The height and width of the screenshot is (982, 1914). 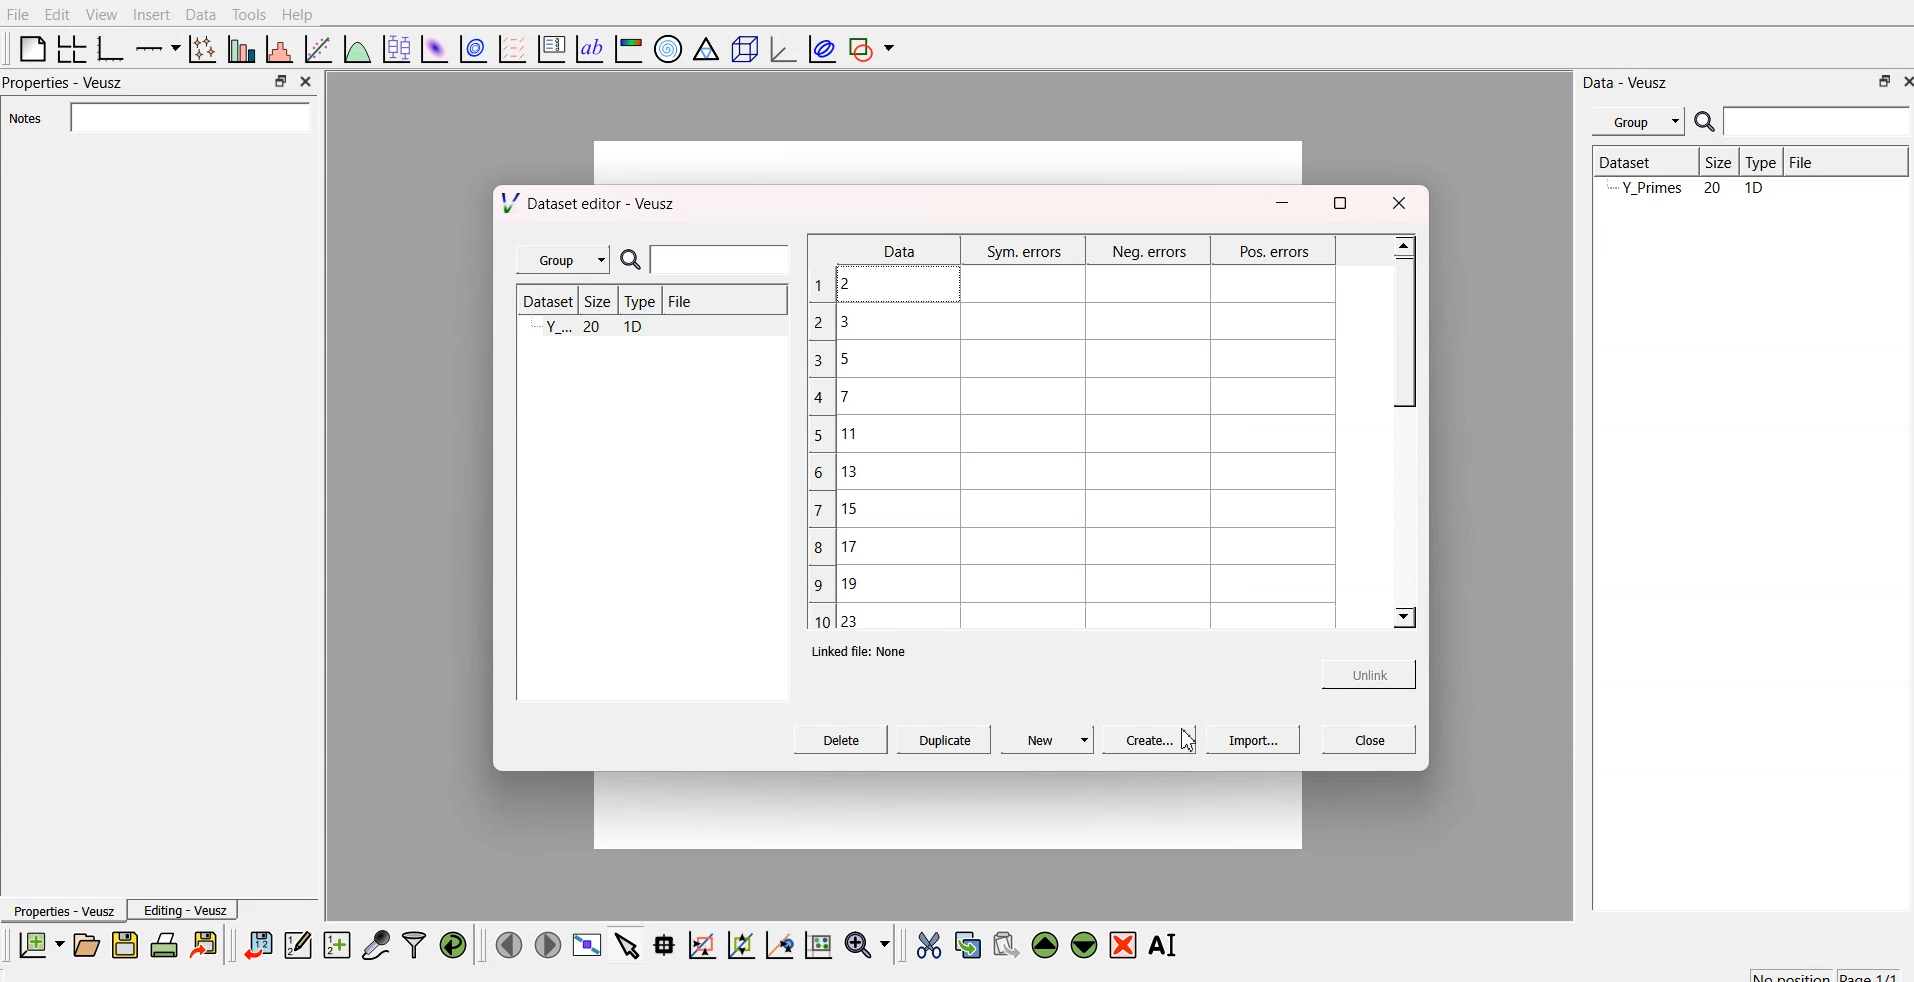 What do you see at coordinates (1023, 251) in the screenshot?
I see `Sym. errors` at bounding box center [1023, 251].